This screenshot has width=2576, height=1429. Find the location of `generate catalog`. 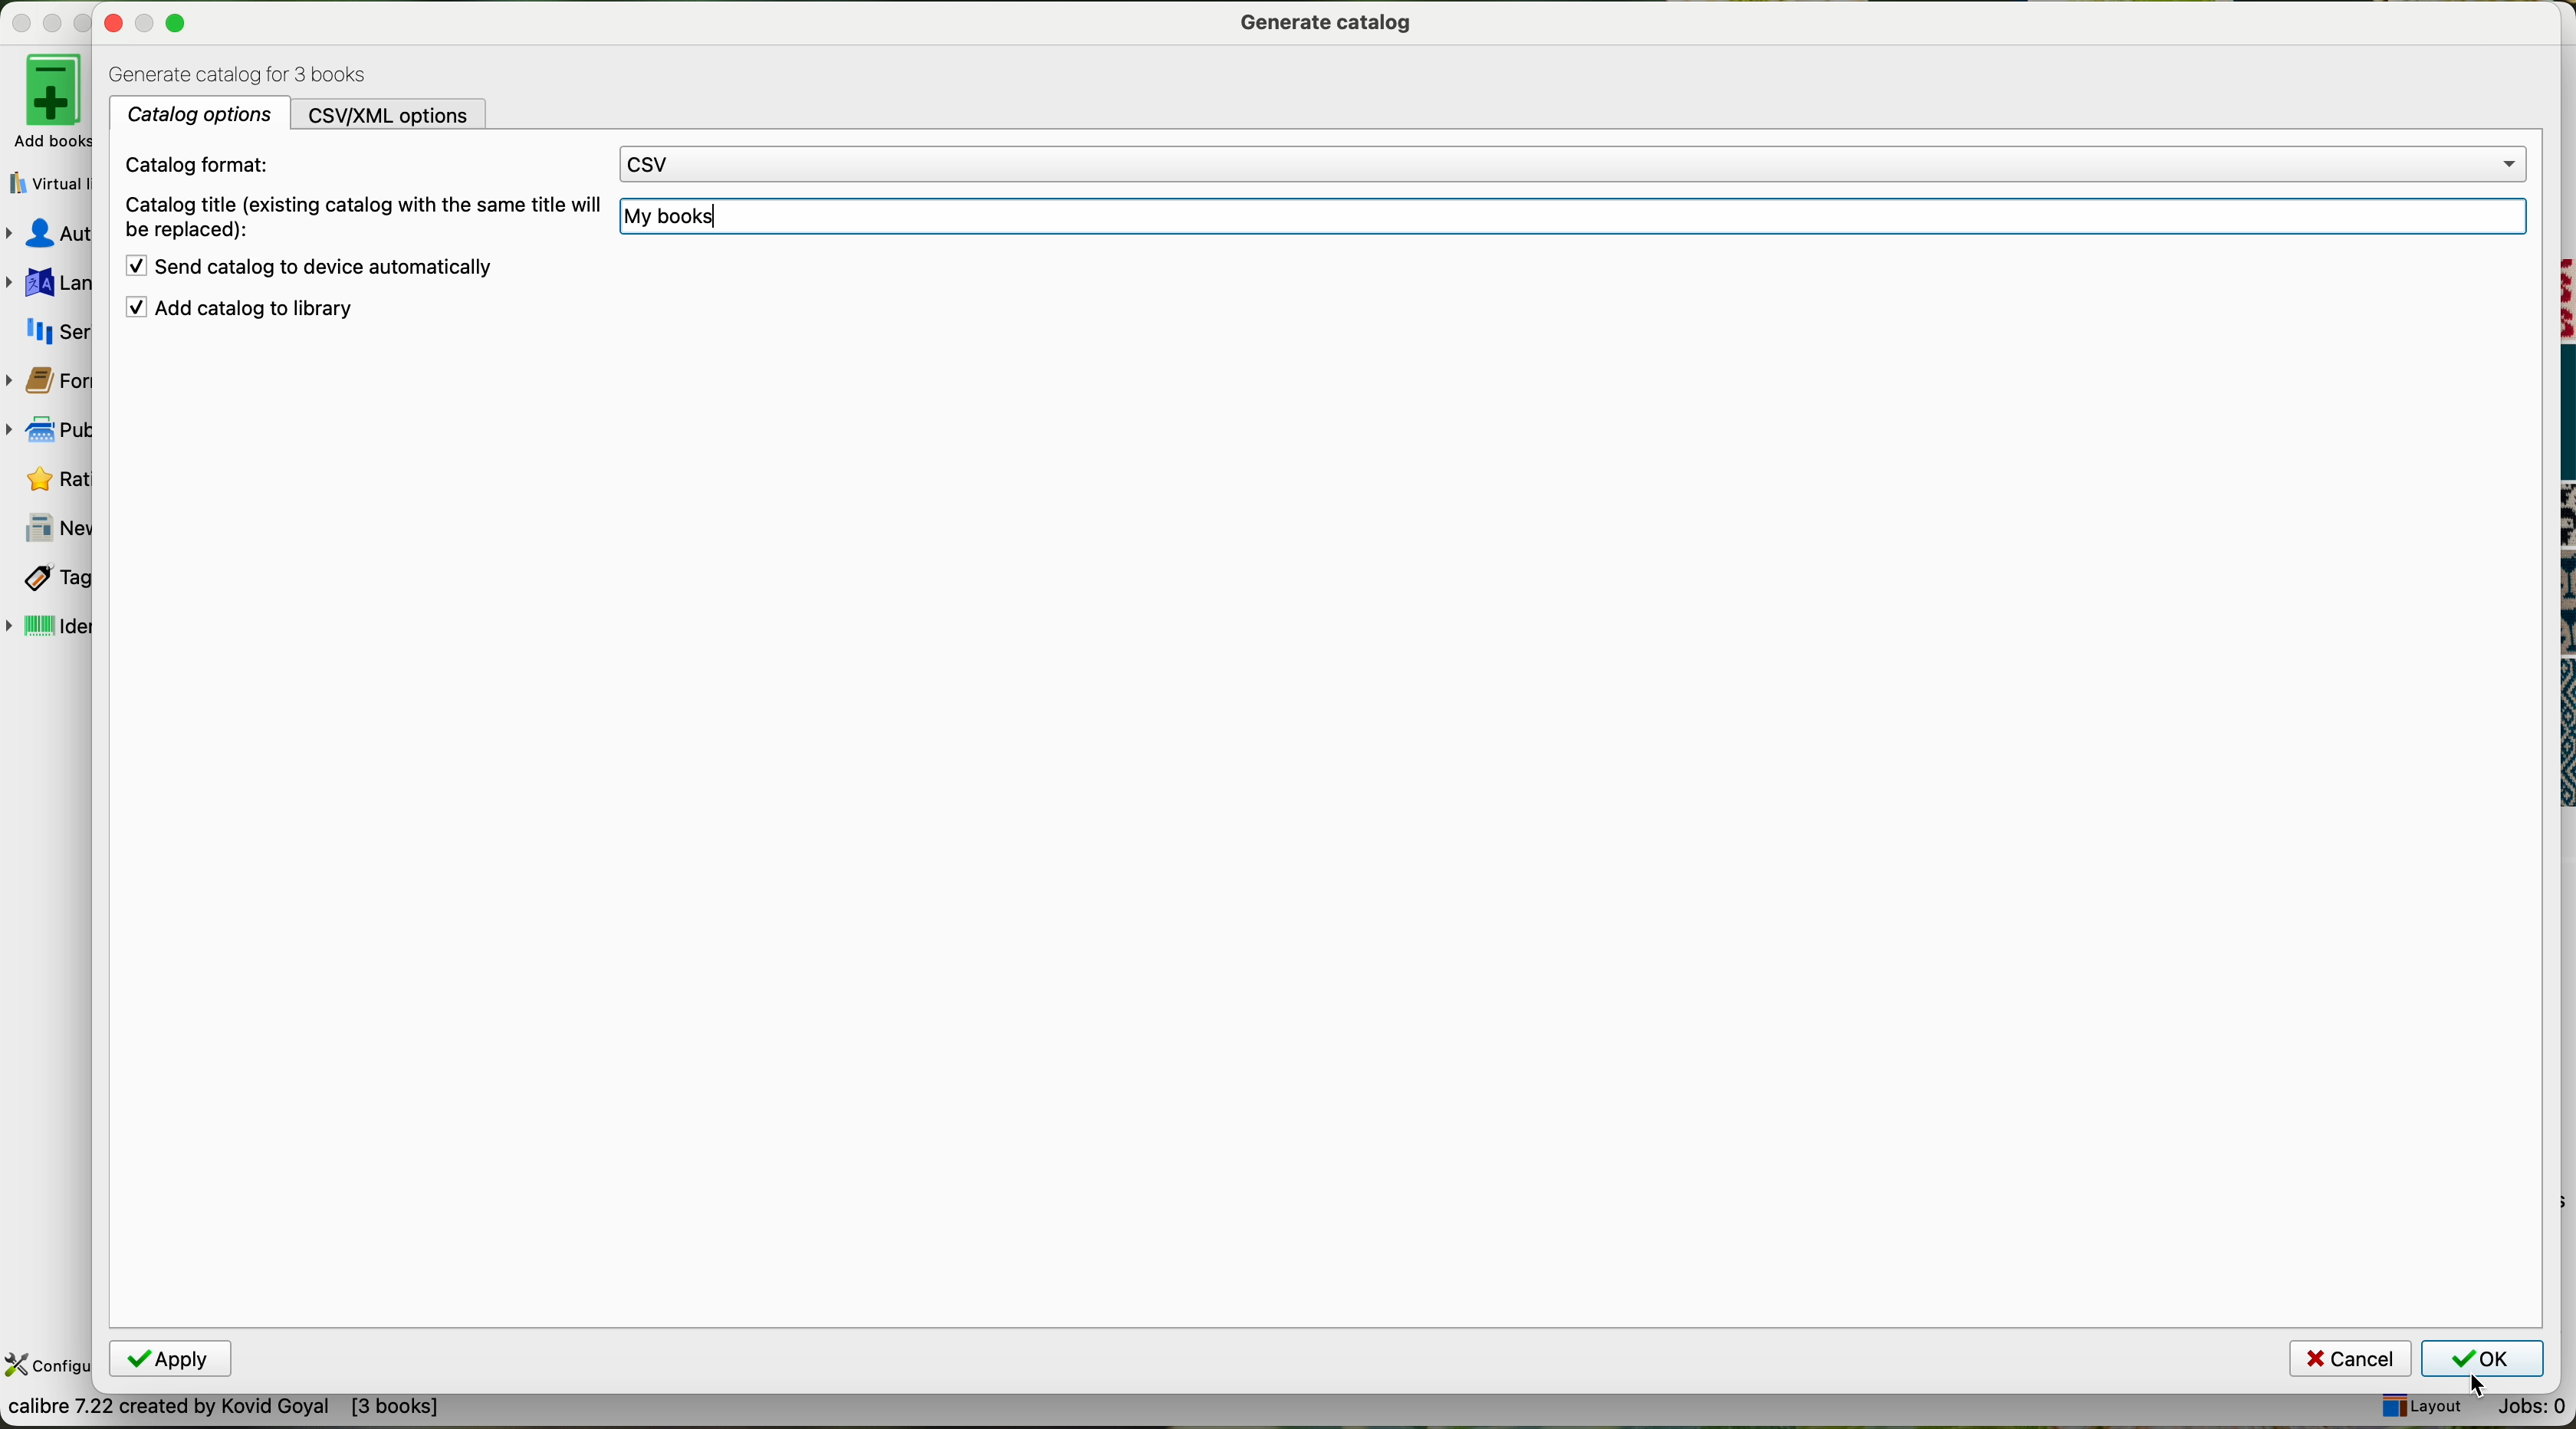

generate catalog is located at coordinates (1326, 26).